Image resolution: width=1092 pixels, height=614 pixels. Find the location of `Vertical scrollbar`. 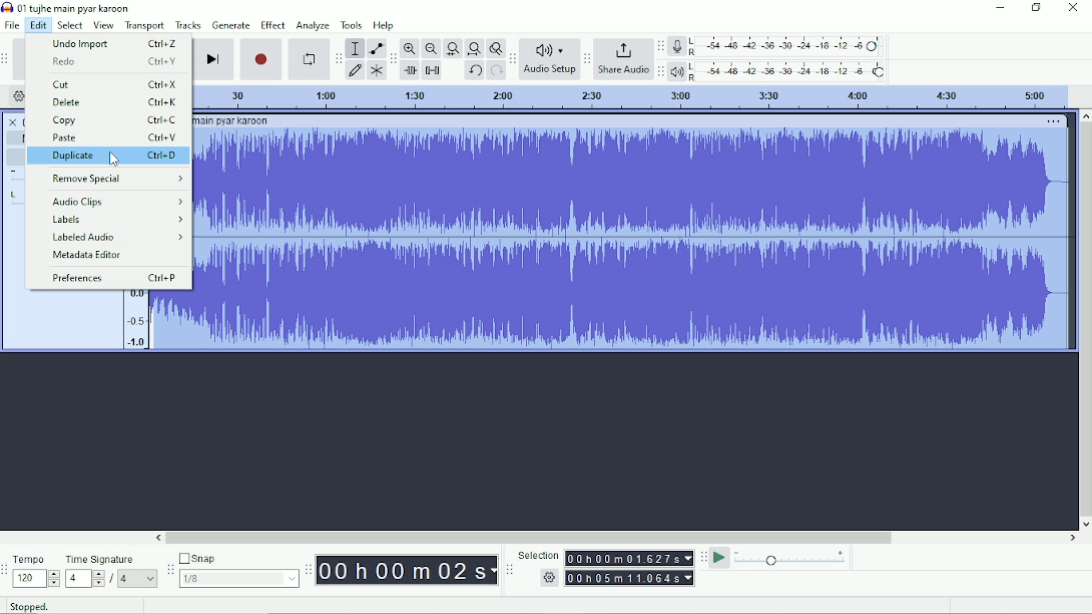

Vertical scrollbar is located at coordinates (1085, 319).